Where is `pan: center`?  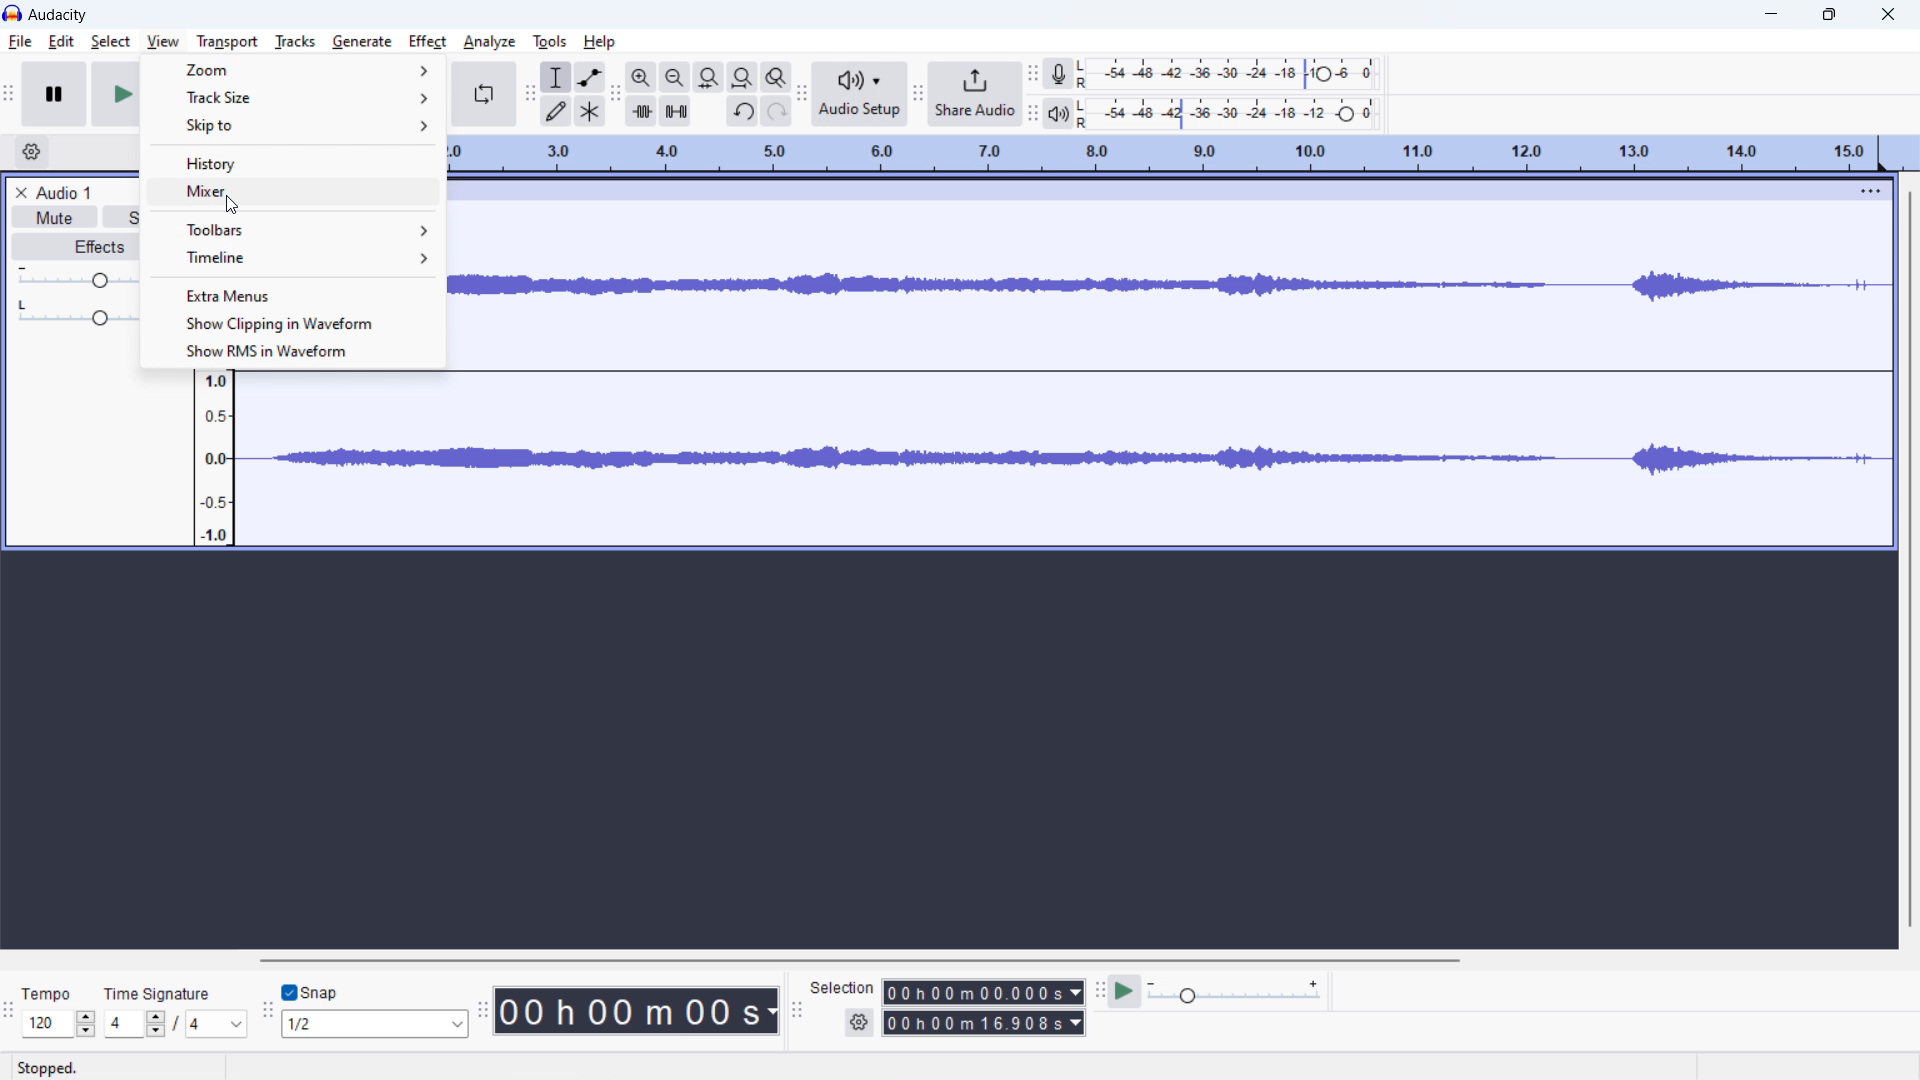
pan: center is located at coordinates (73, 315).